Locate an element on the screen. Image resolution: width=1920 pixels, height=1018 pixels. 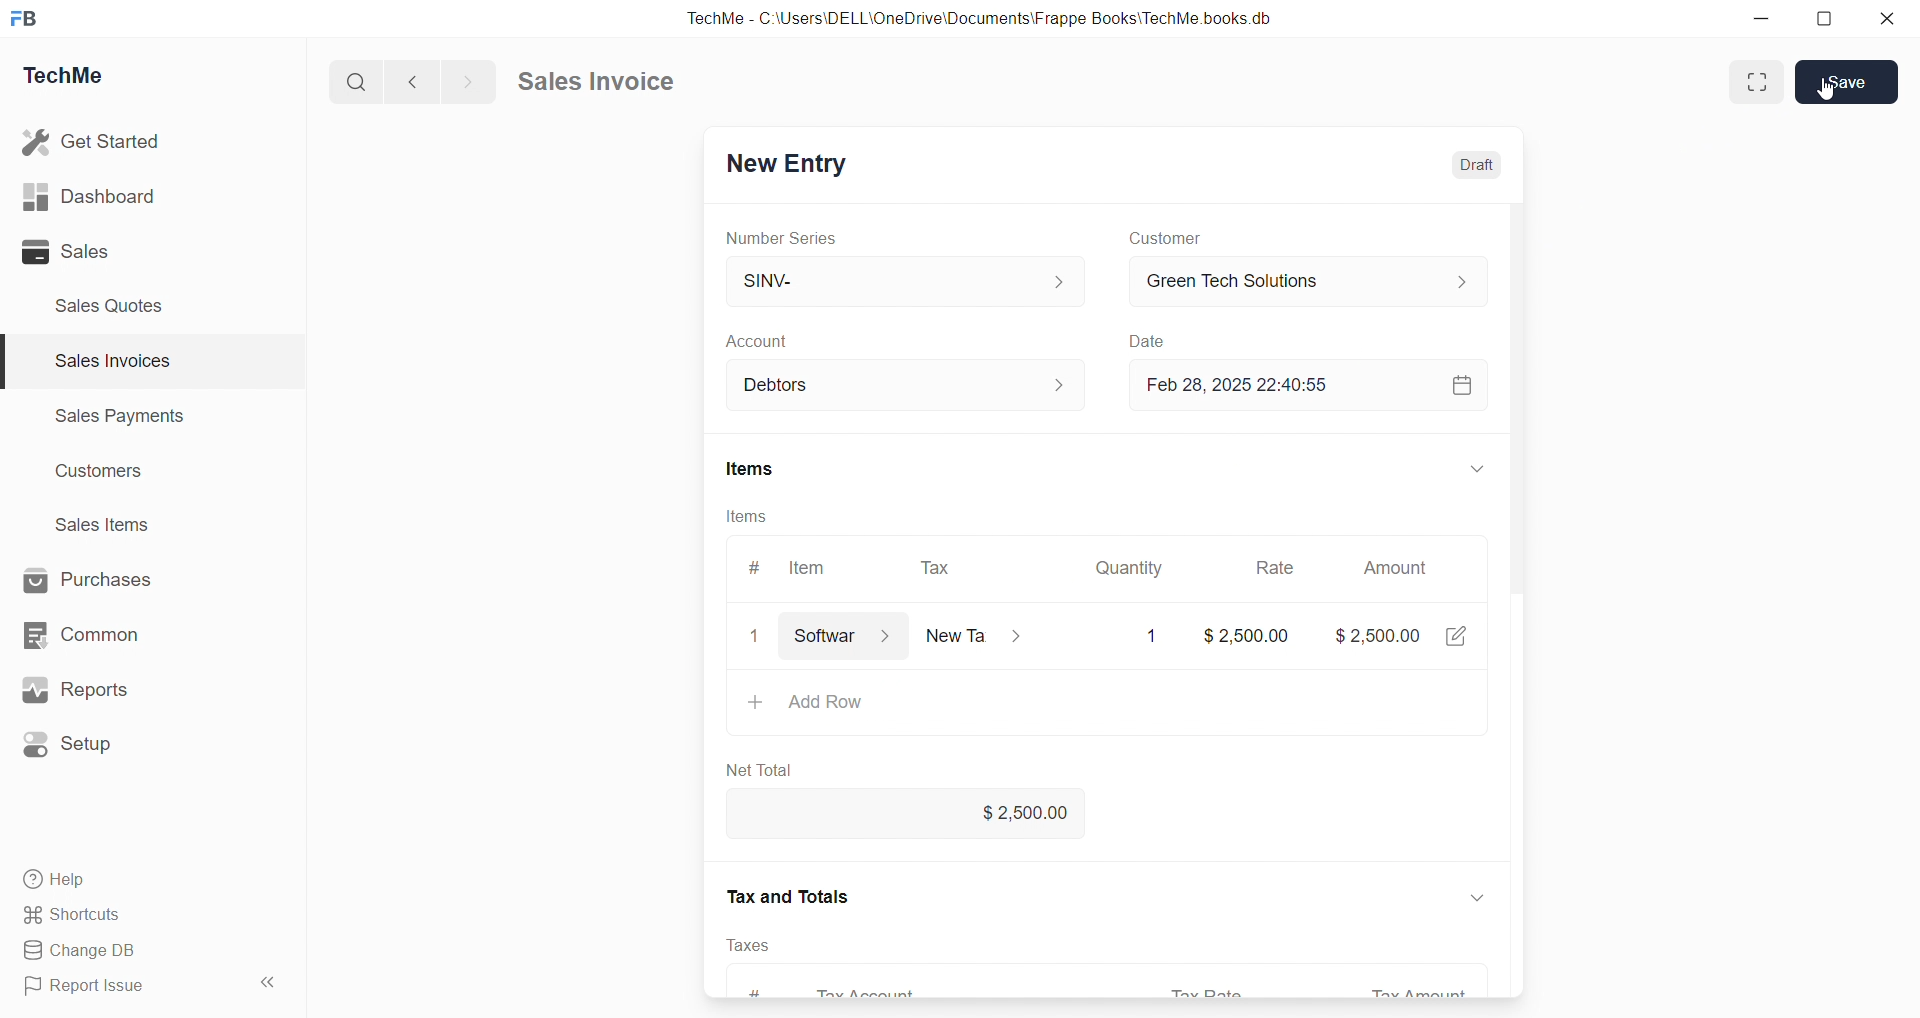
$2,500.00 is located at coordinates (1250, 635).